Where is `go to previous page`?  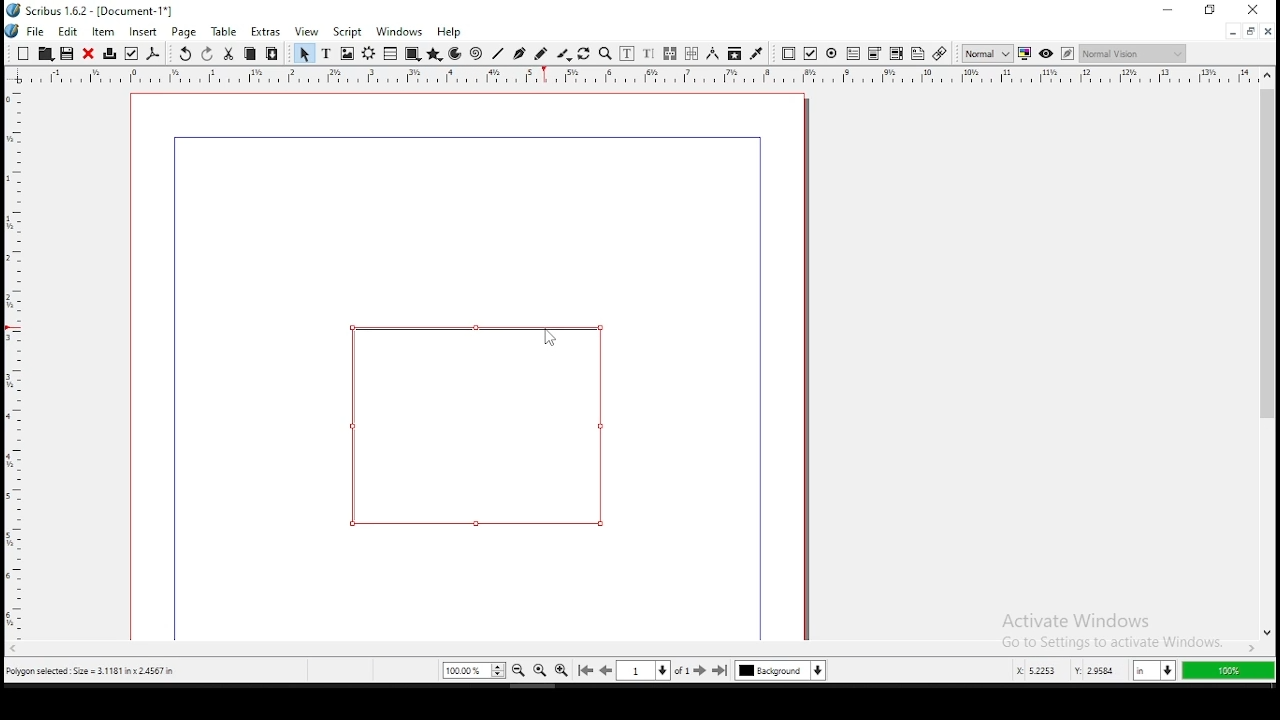 go to previous page is located at coordinates (606, 670).